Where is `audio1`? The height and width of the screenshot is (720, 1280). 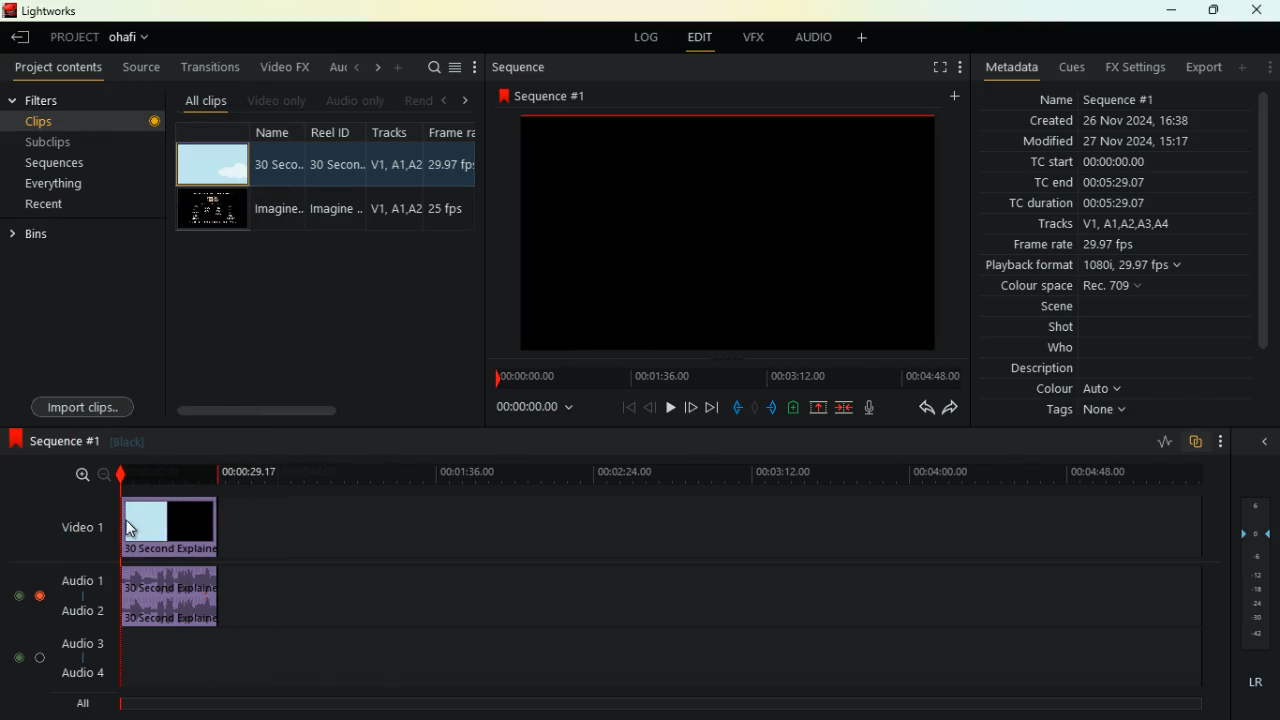 audio1 is located at coordinates (78, 577).